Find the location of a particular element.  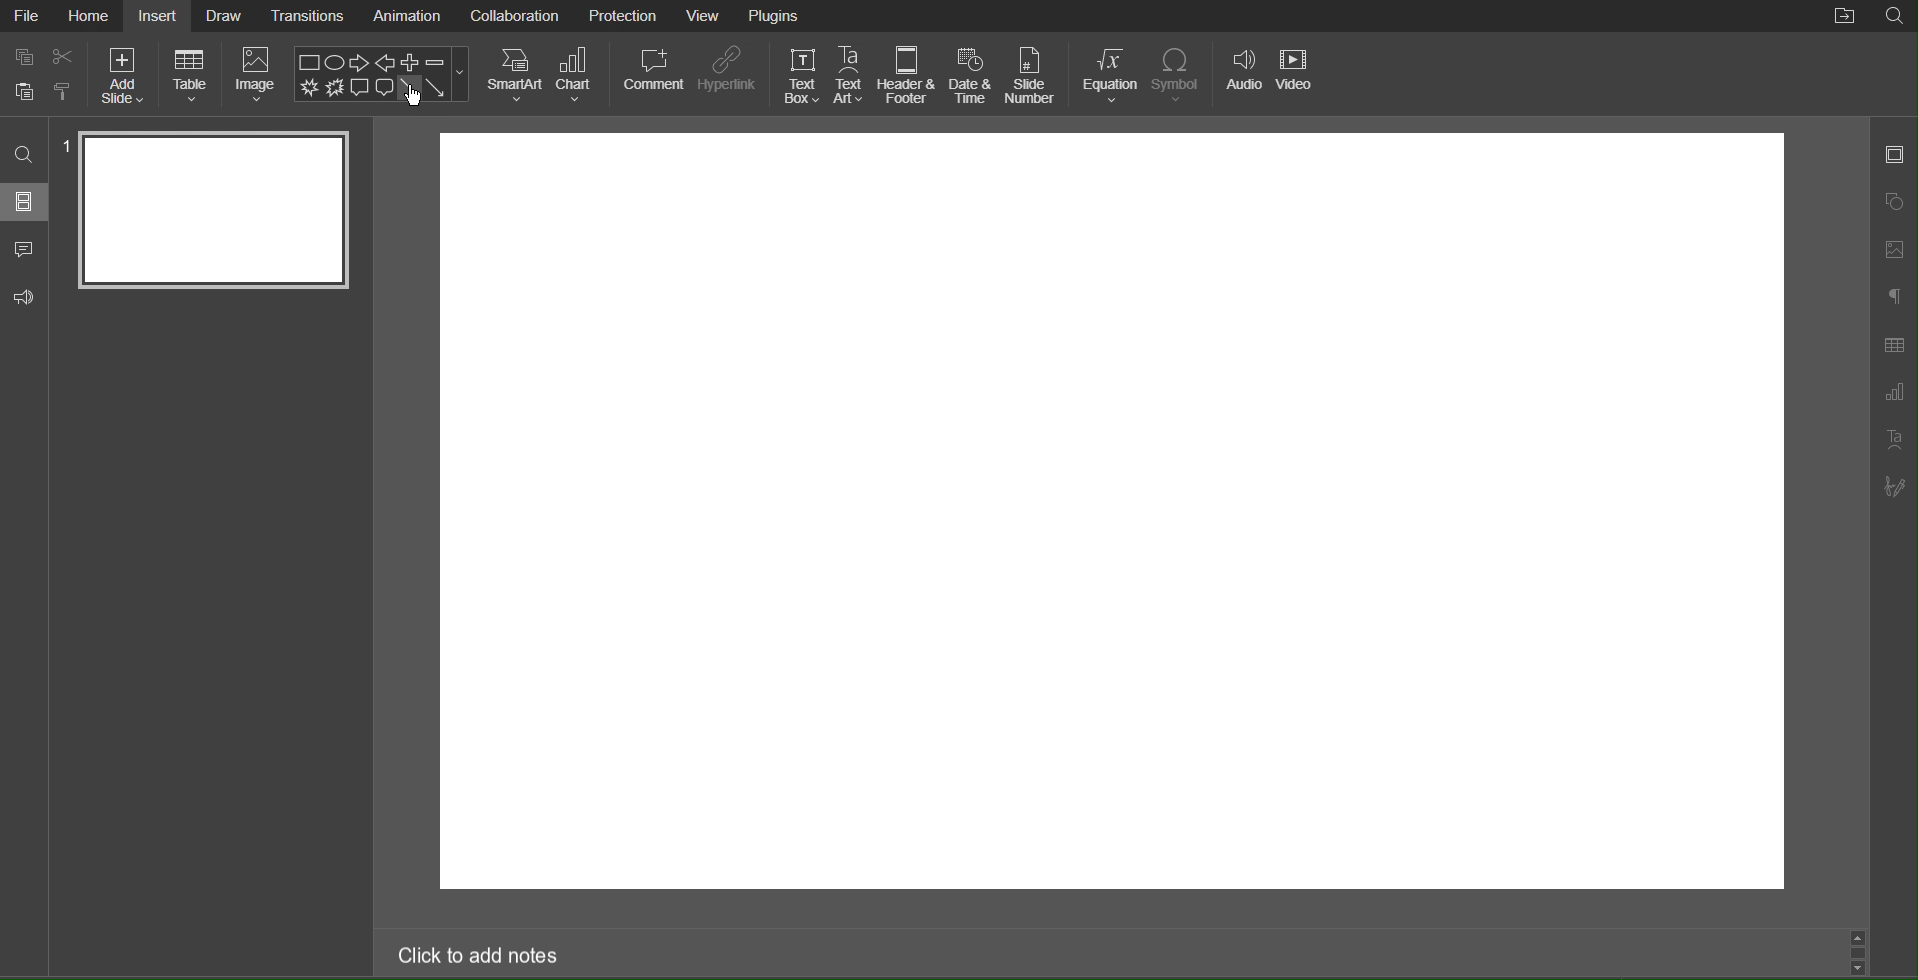

Signature is located at coordinates (1896, 487).